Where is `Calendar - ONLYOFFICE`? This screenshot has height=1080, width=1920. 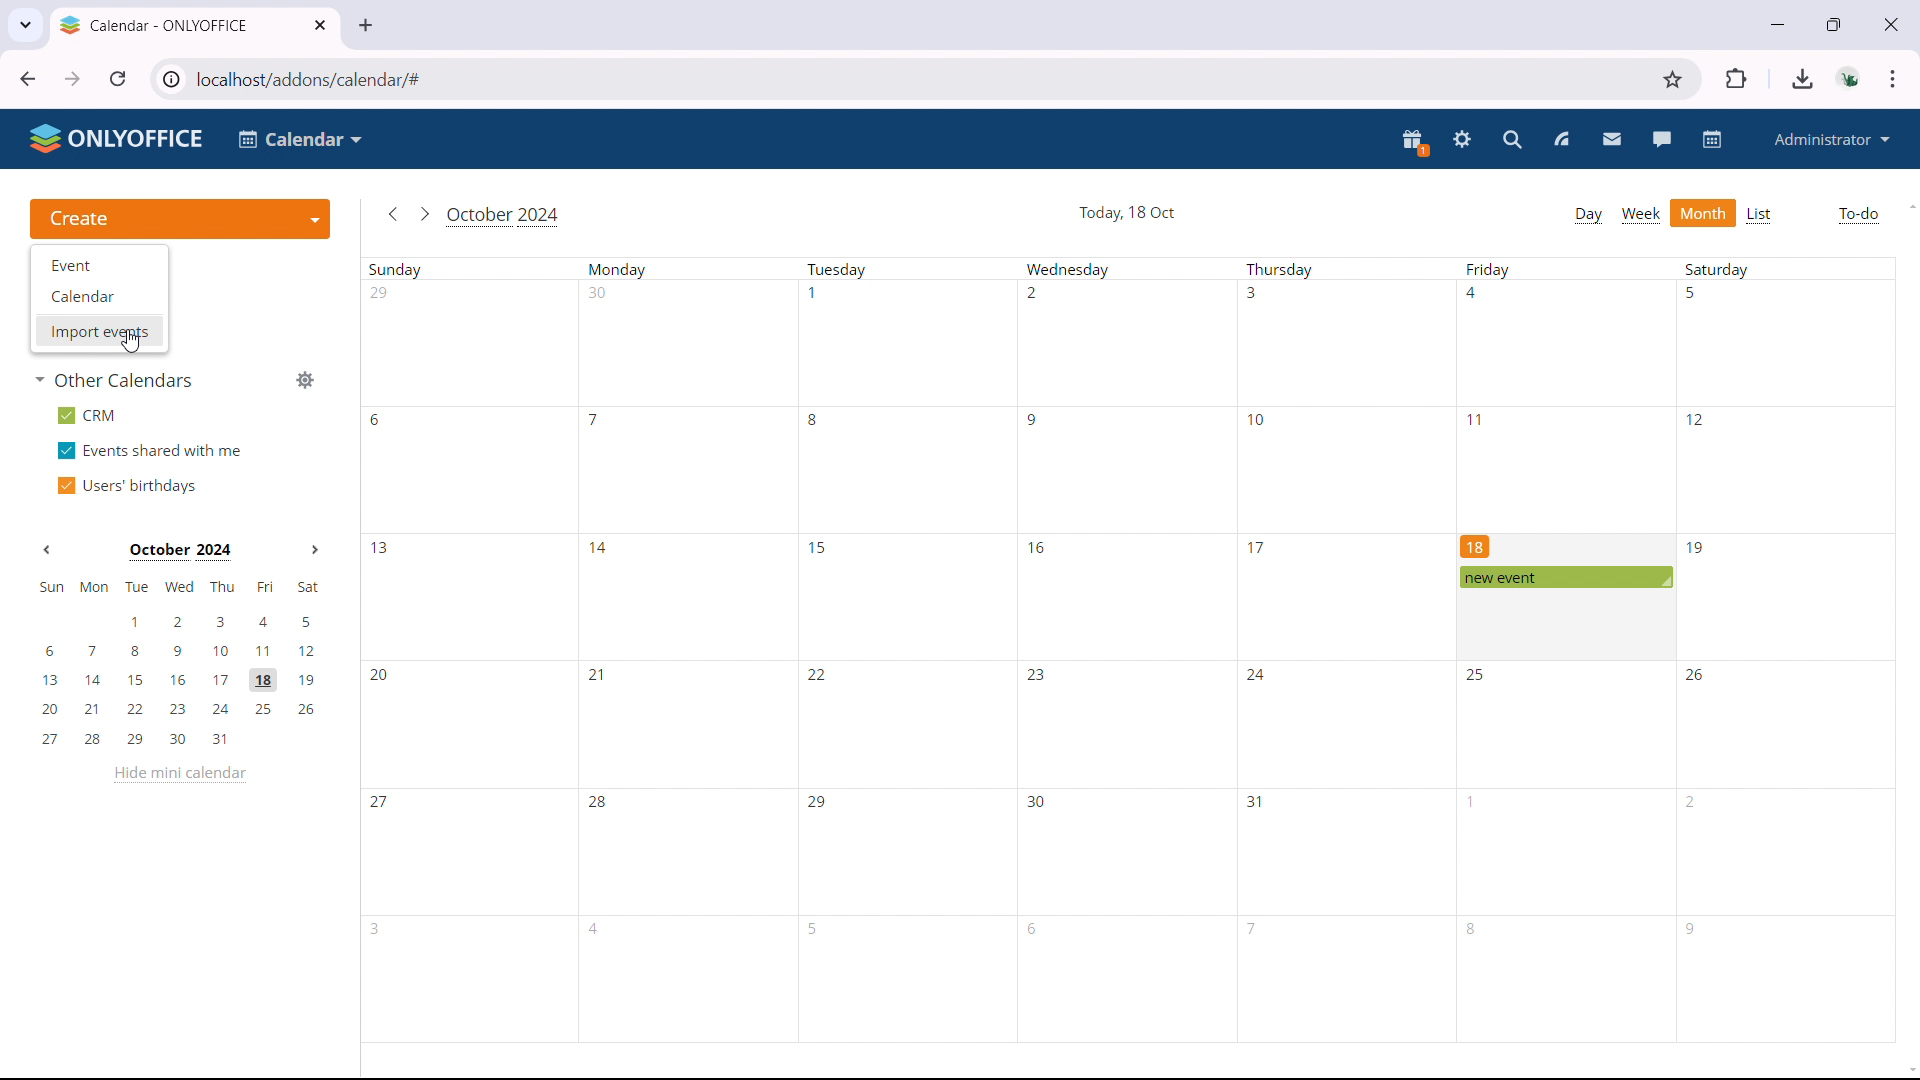
Calendar - ONLYOFFICE is located at coordinates (155, 25).